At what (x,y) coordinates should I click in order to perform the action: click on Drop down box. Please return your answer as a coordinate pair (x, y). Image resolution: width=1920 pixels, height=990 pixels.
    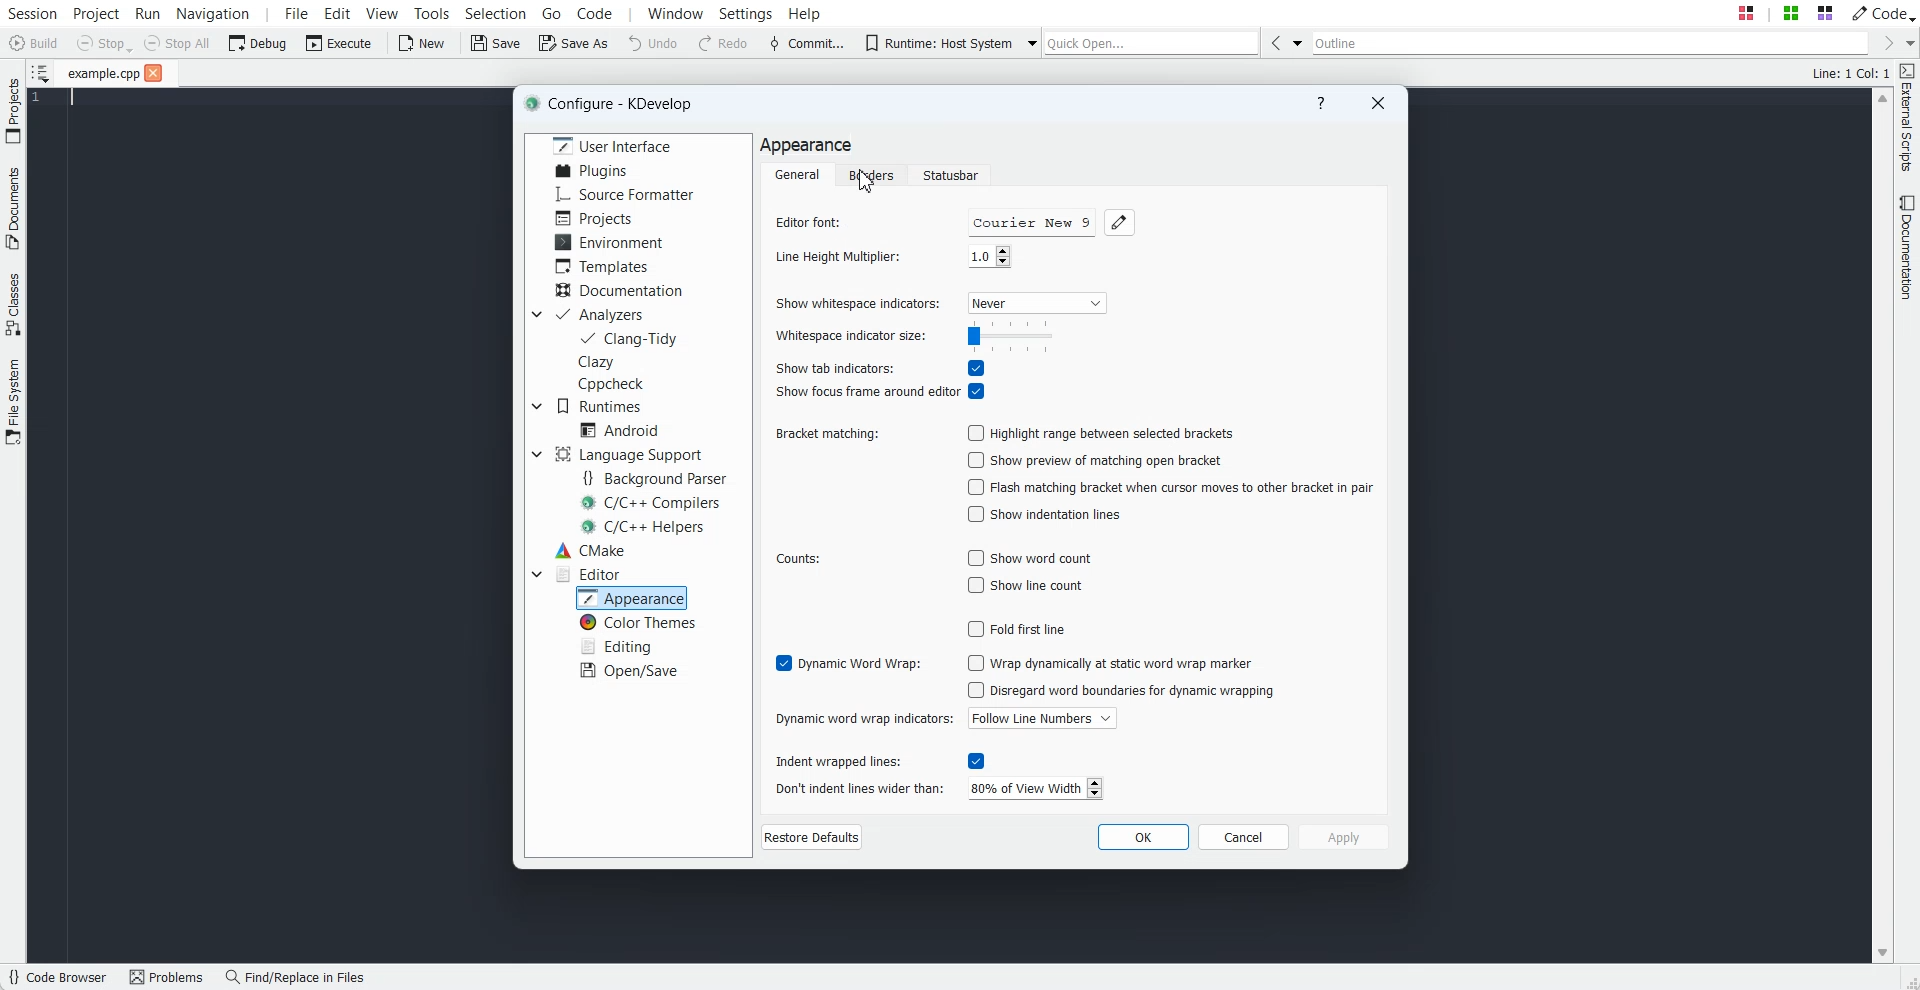
    Looking at the image, I should click on (1908, 43).